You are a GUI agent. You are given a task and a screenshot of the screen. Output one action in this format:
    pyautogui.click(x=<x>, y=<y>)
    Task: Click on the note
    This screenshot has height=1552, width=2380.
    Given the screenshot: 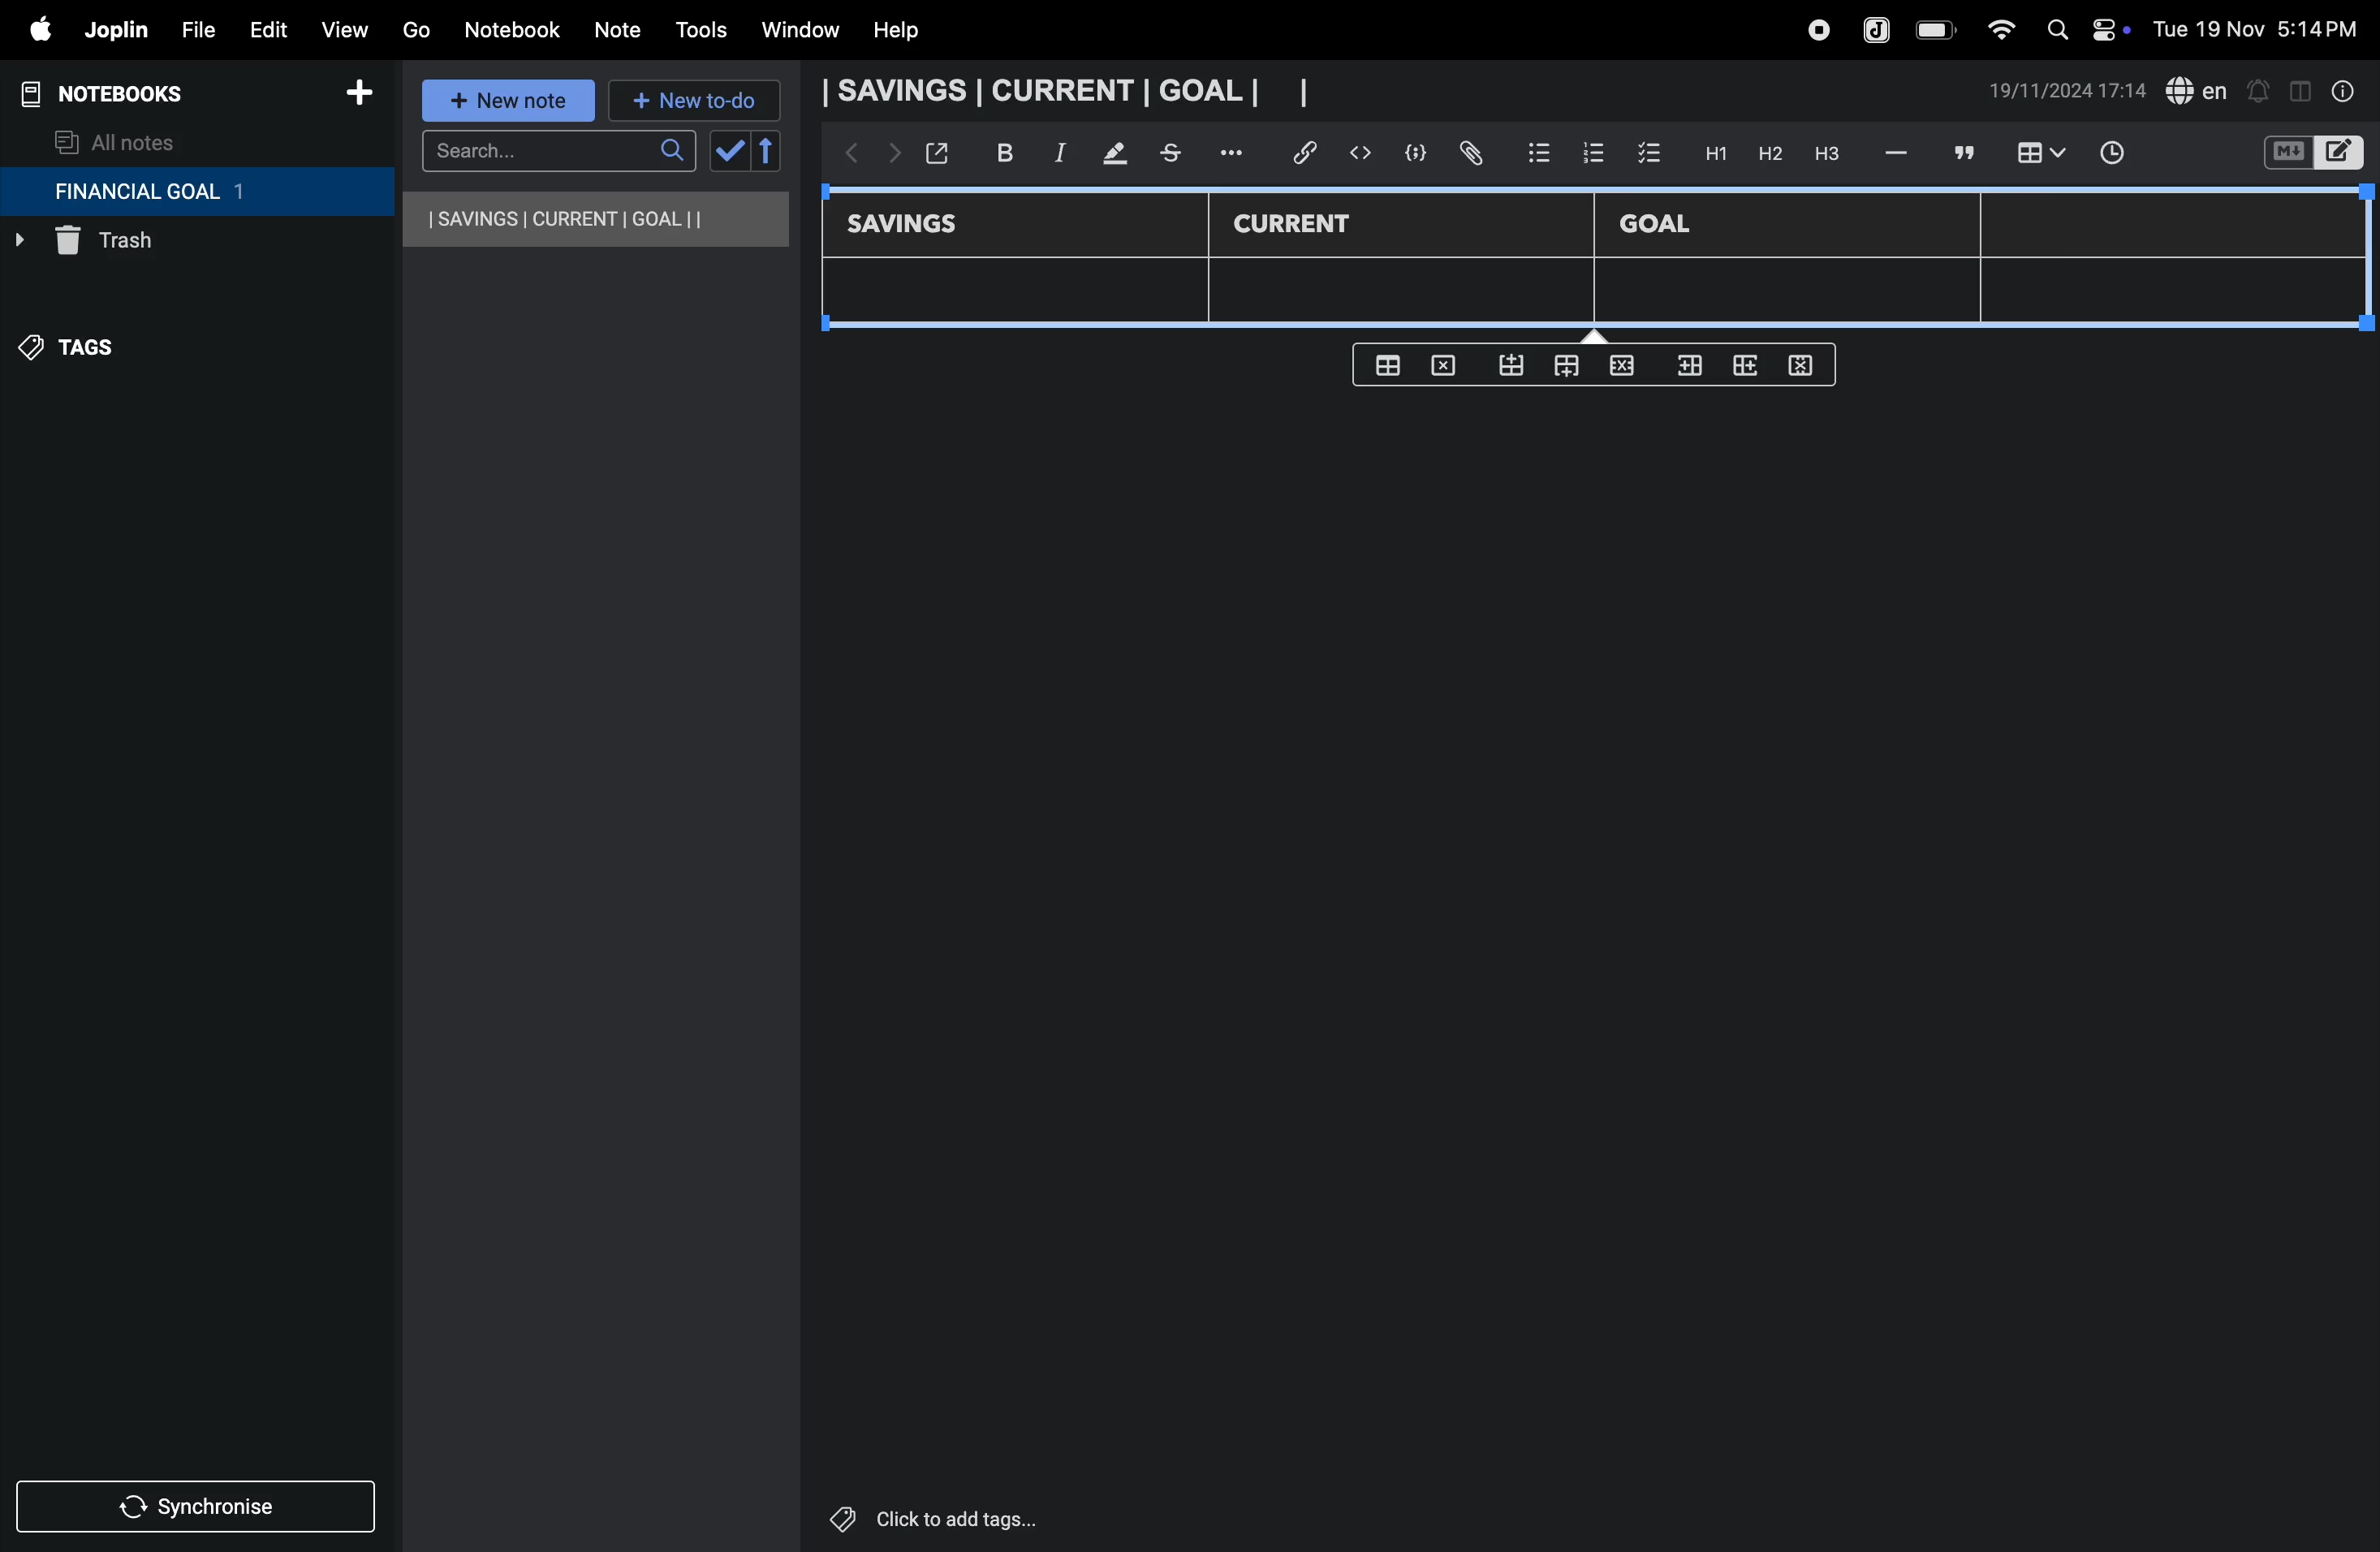 What is the action you would take?
    pyautogui.click(x=621, y=31)
    